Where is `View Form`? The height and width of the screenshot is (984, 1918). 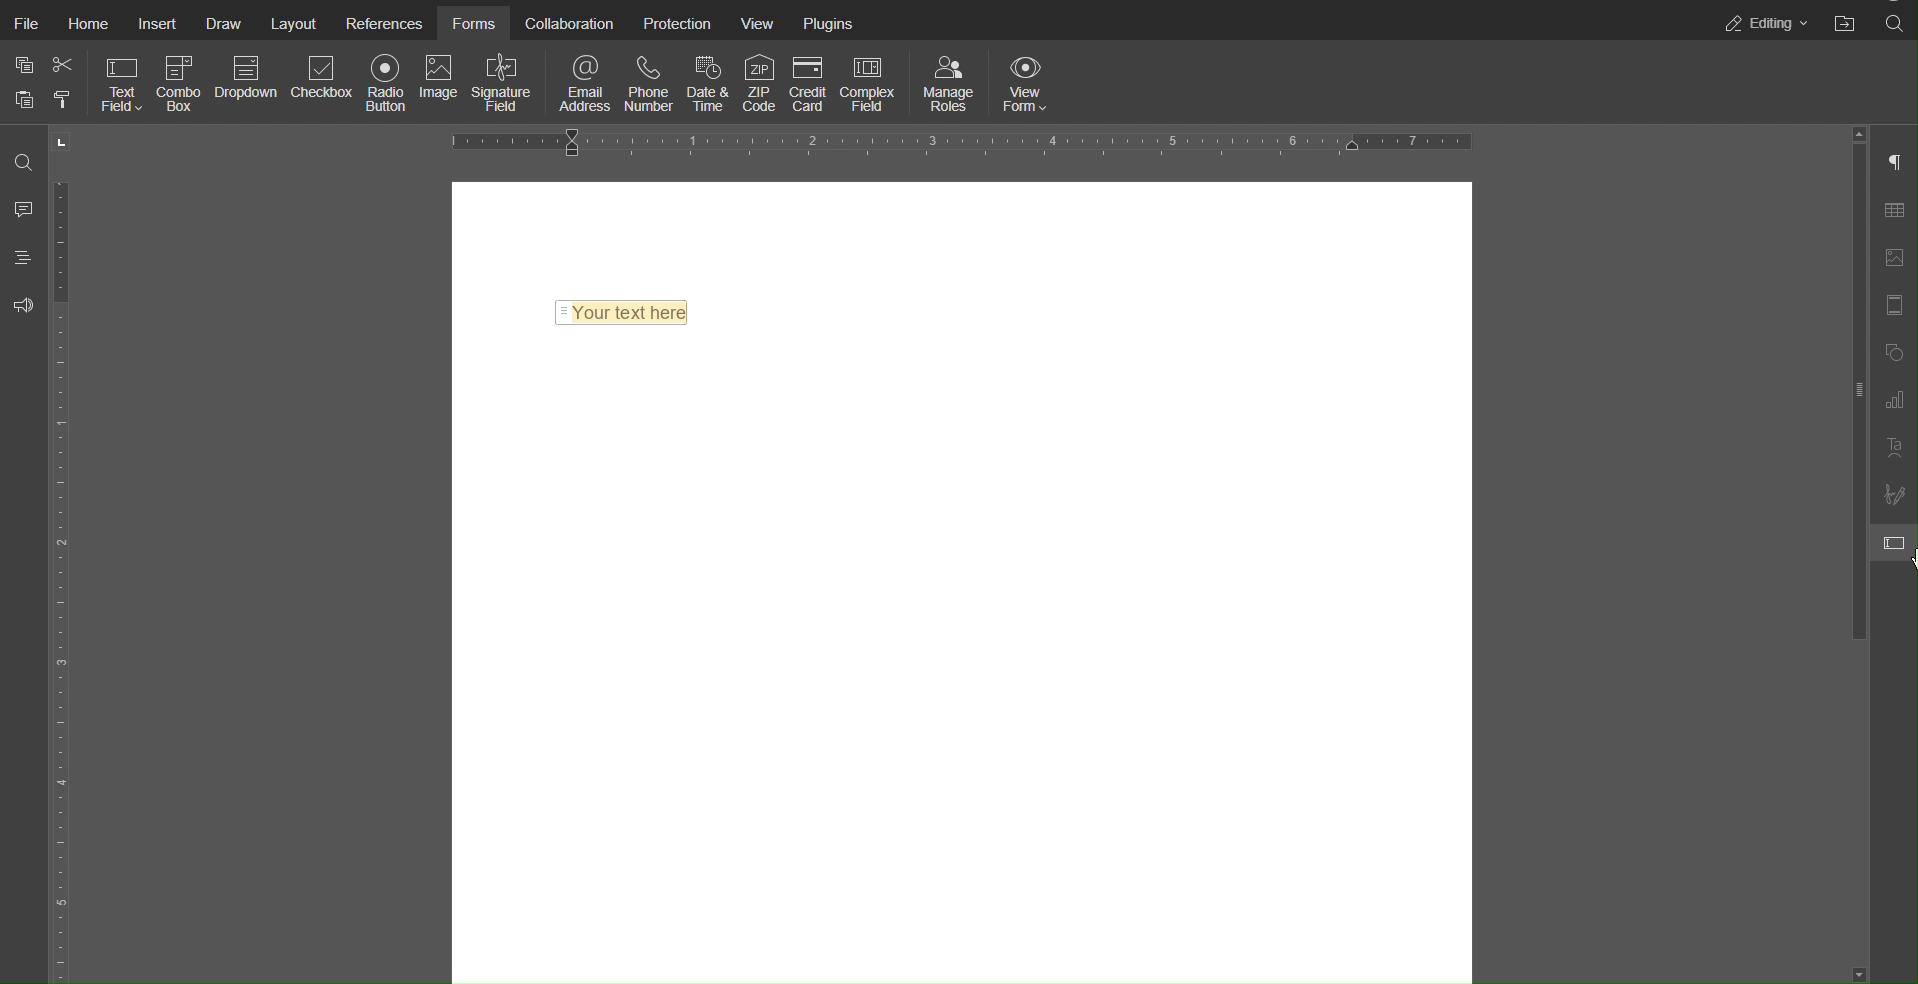 View Form is located at coordinates (1028, 83).